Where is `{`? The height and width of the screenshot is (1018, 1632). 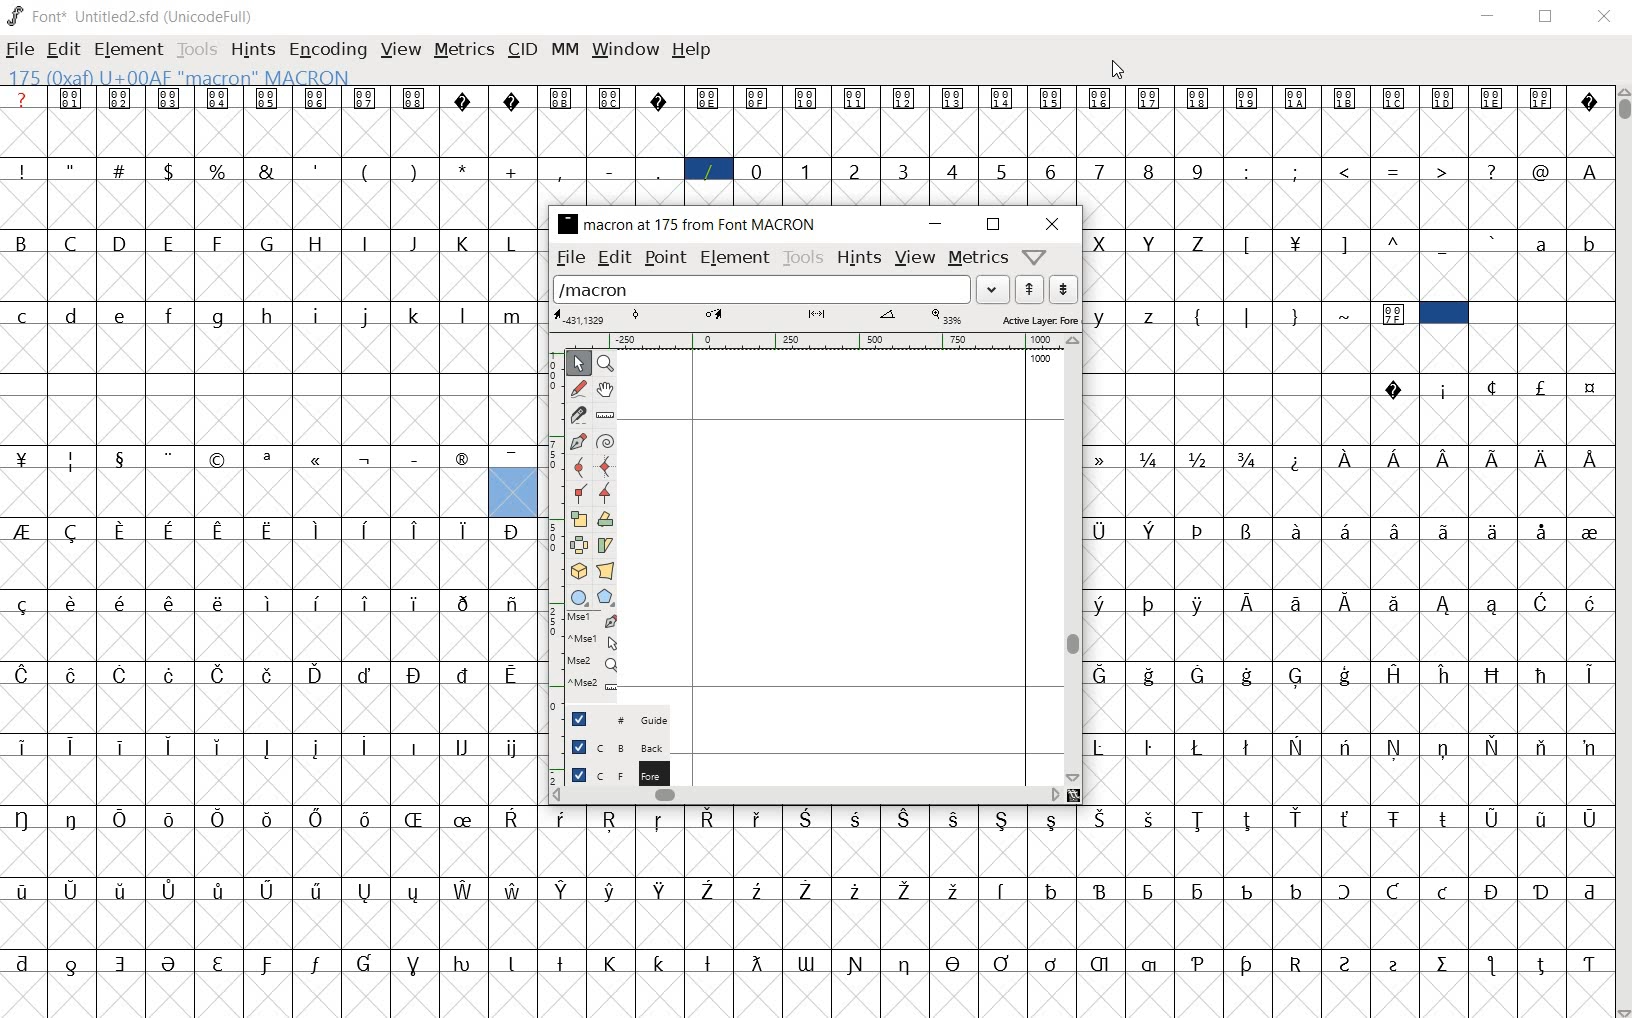 { is located at coordinates (1200, 315).